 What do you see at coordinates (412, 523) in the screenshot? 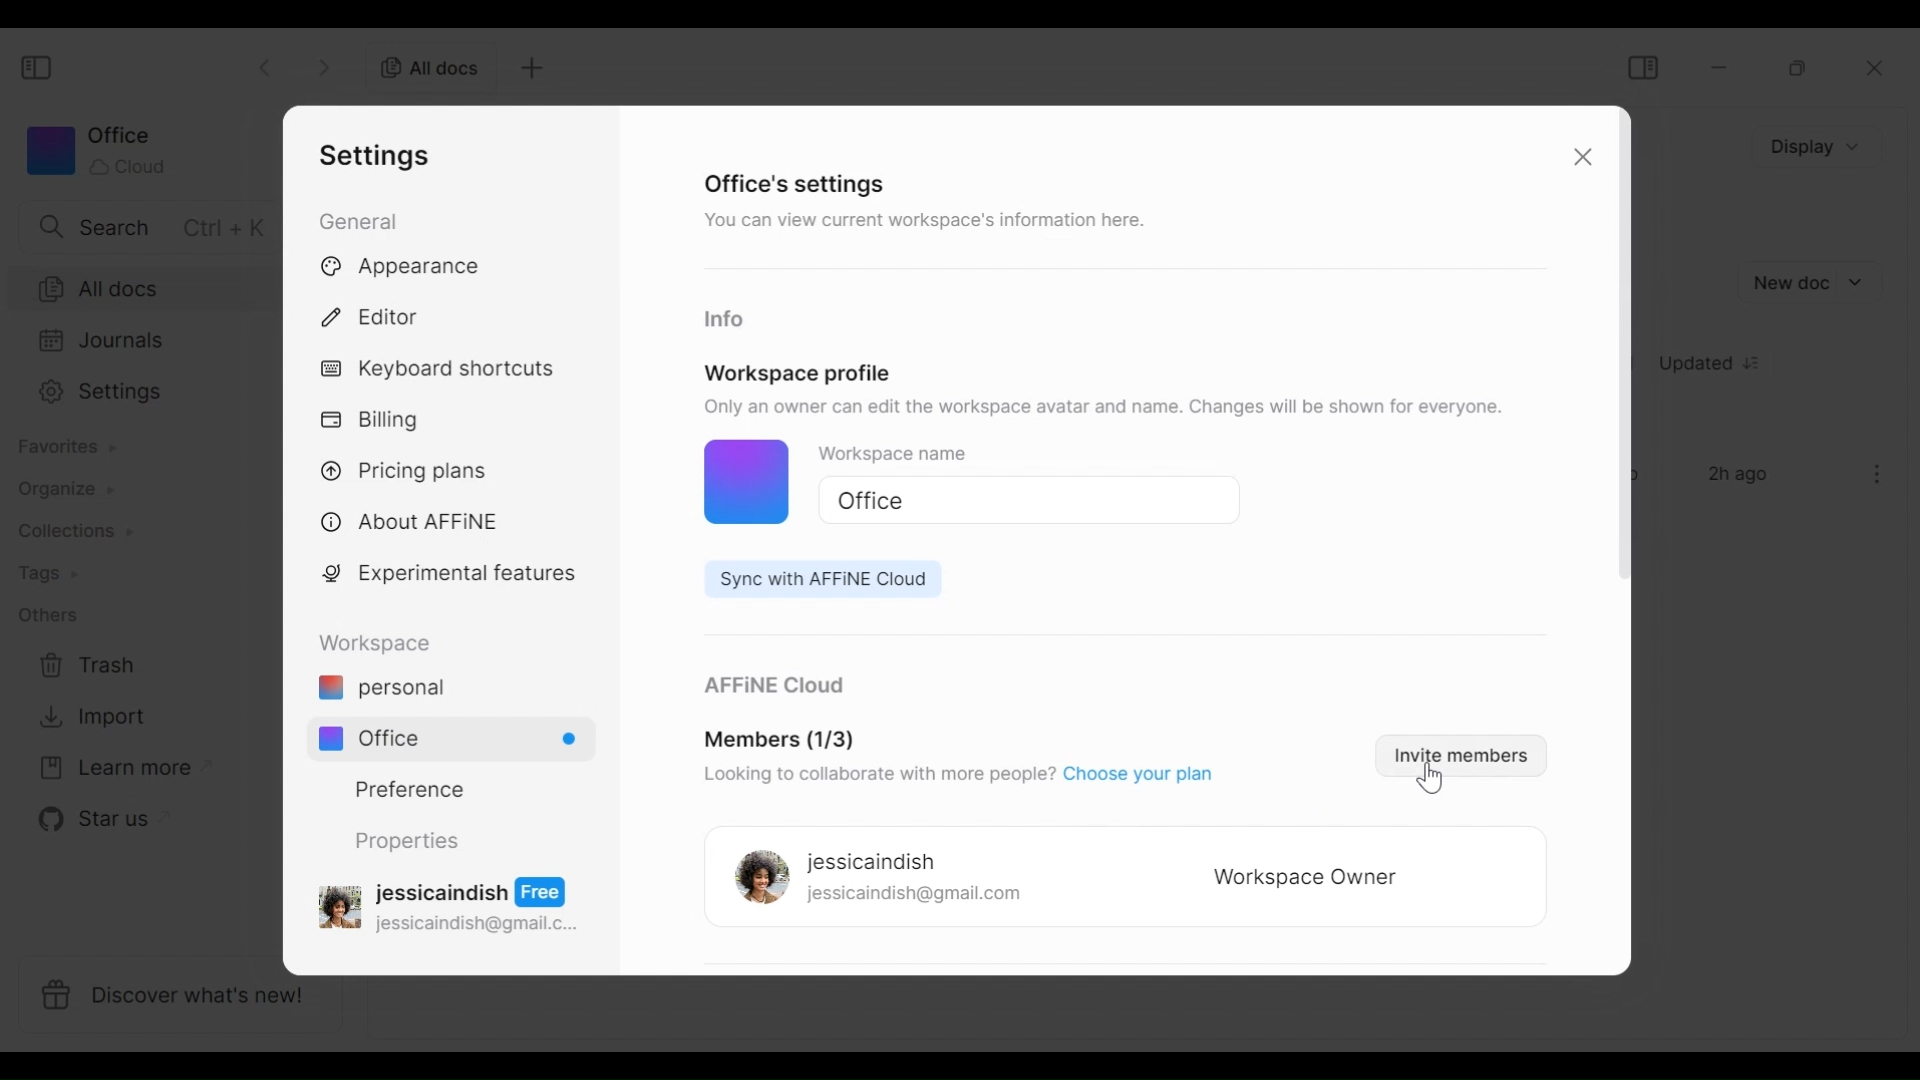
I see `about AFFiNE` at bounding box center [412, 523].